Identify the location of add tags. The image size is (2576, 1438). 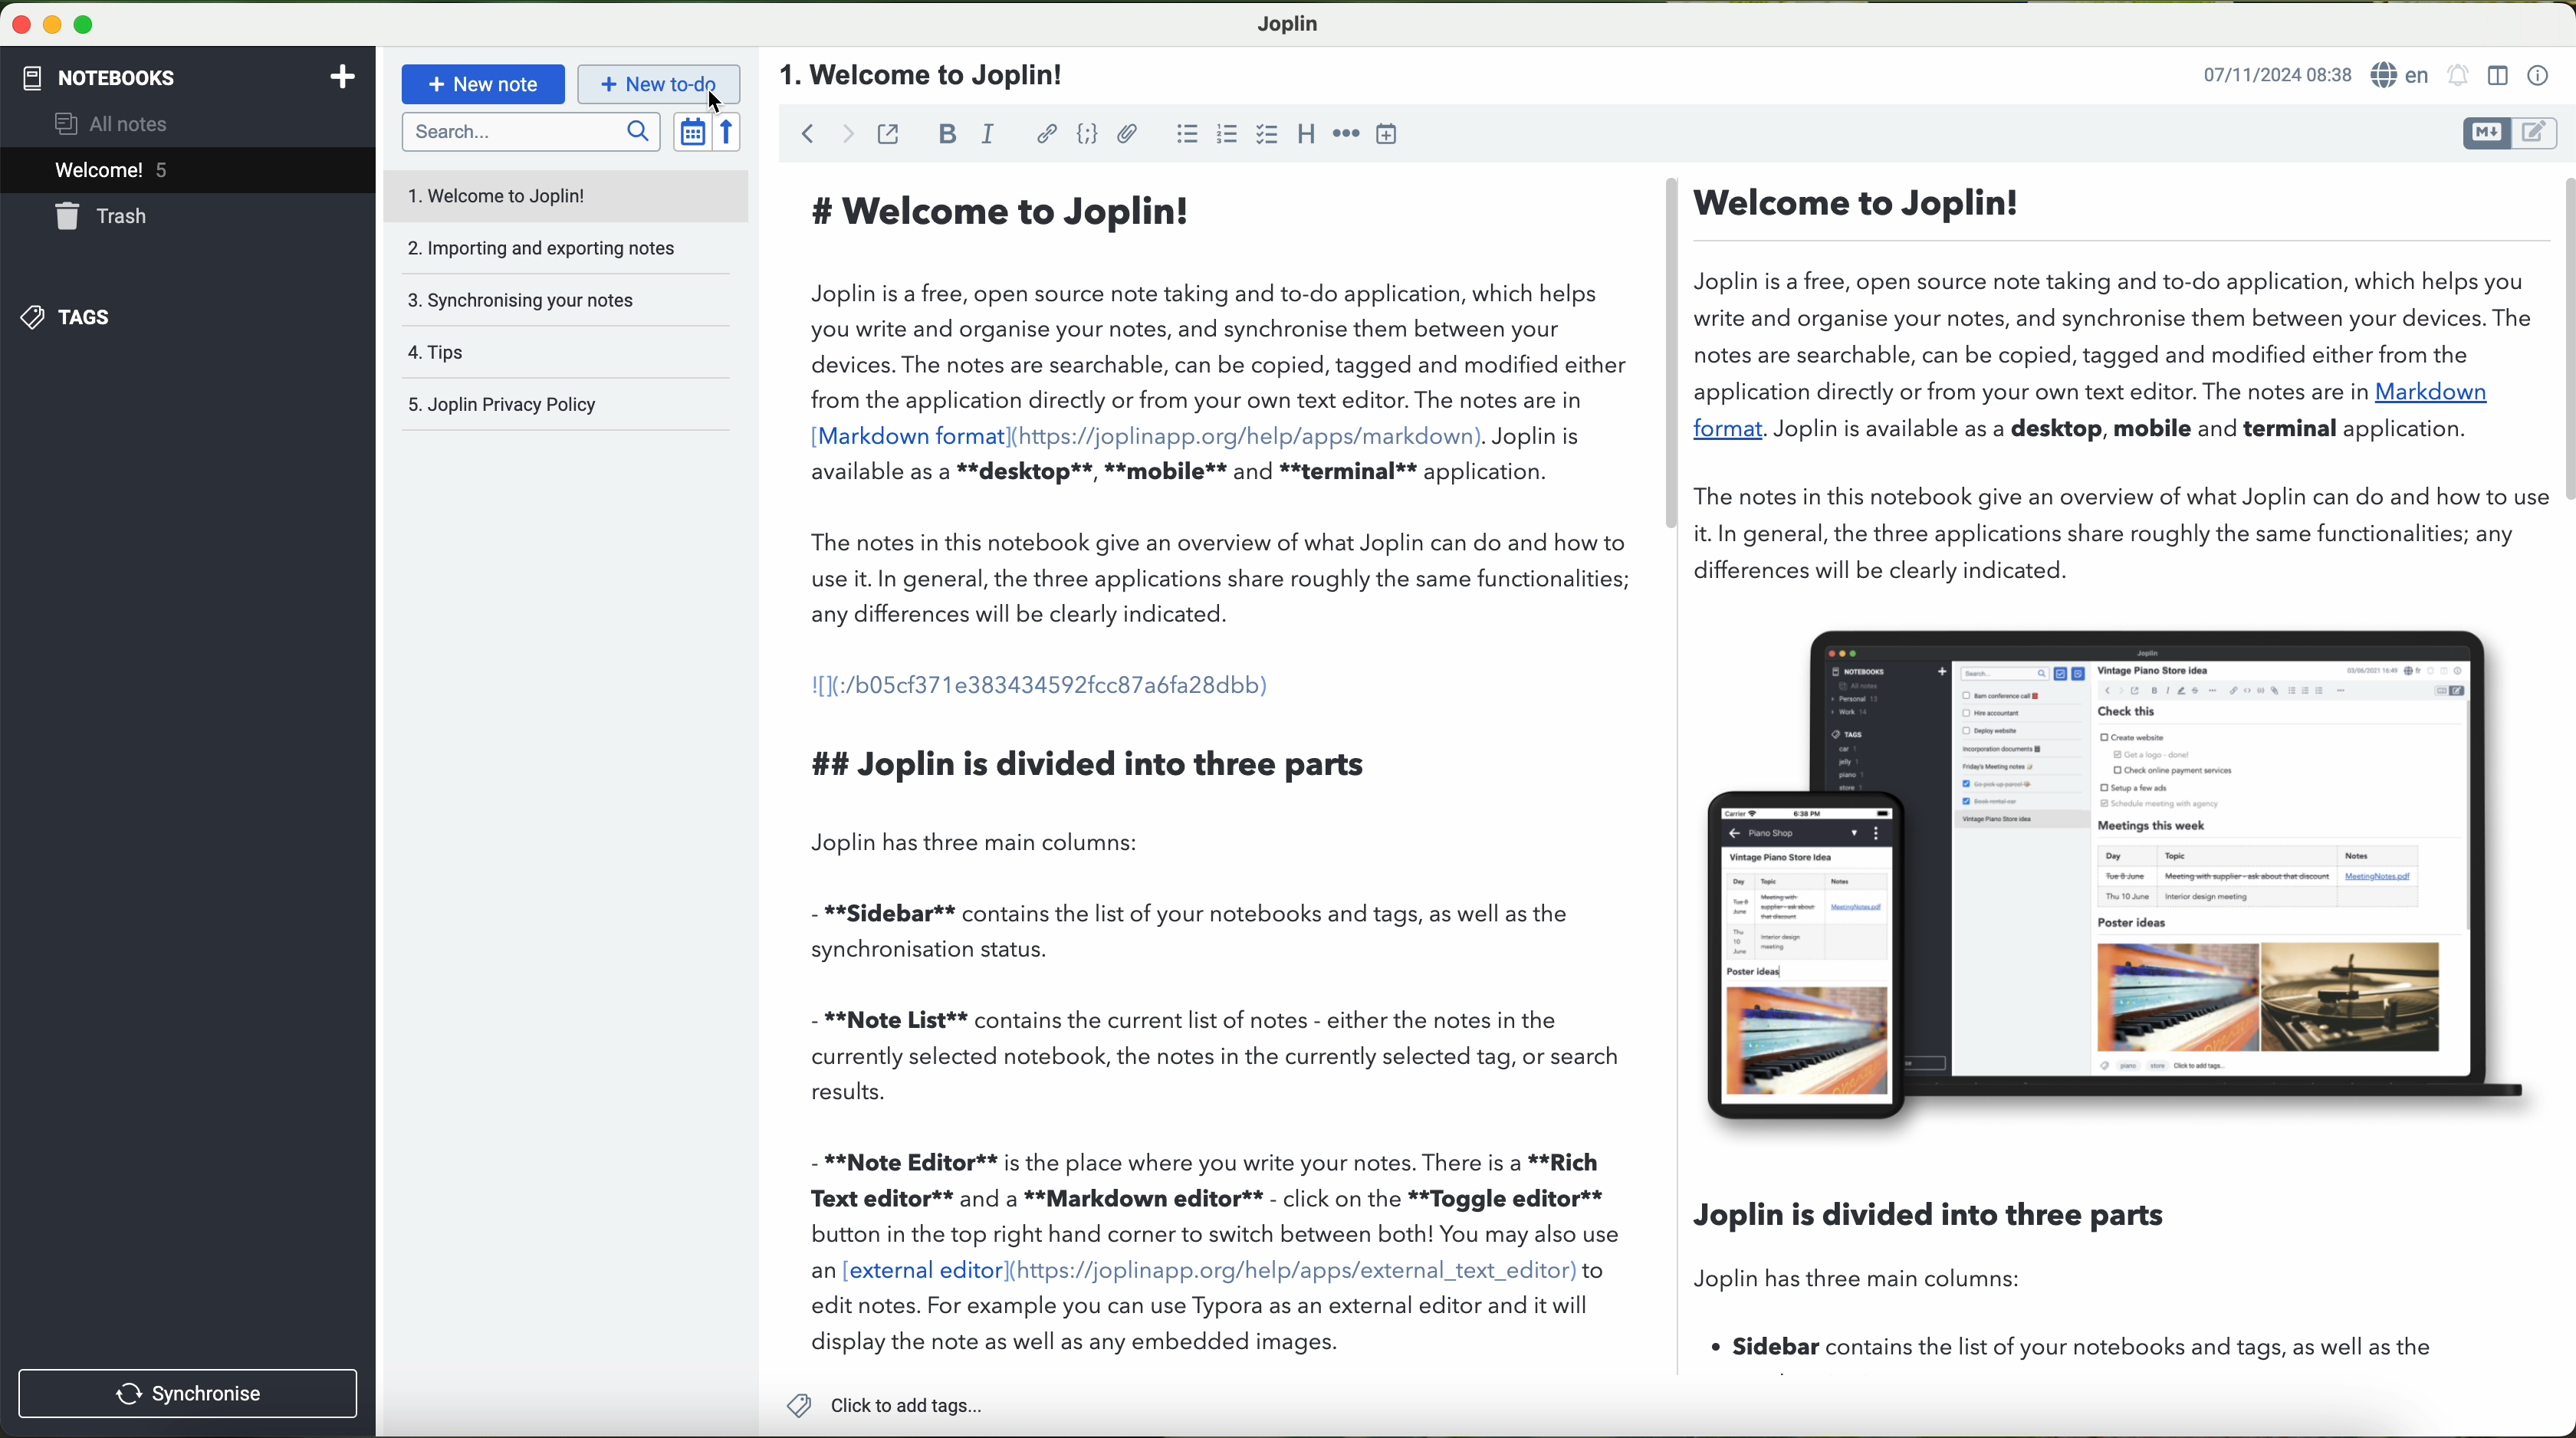
(884, 1408).